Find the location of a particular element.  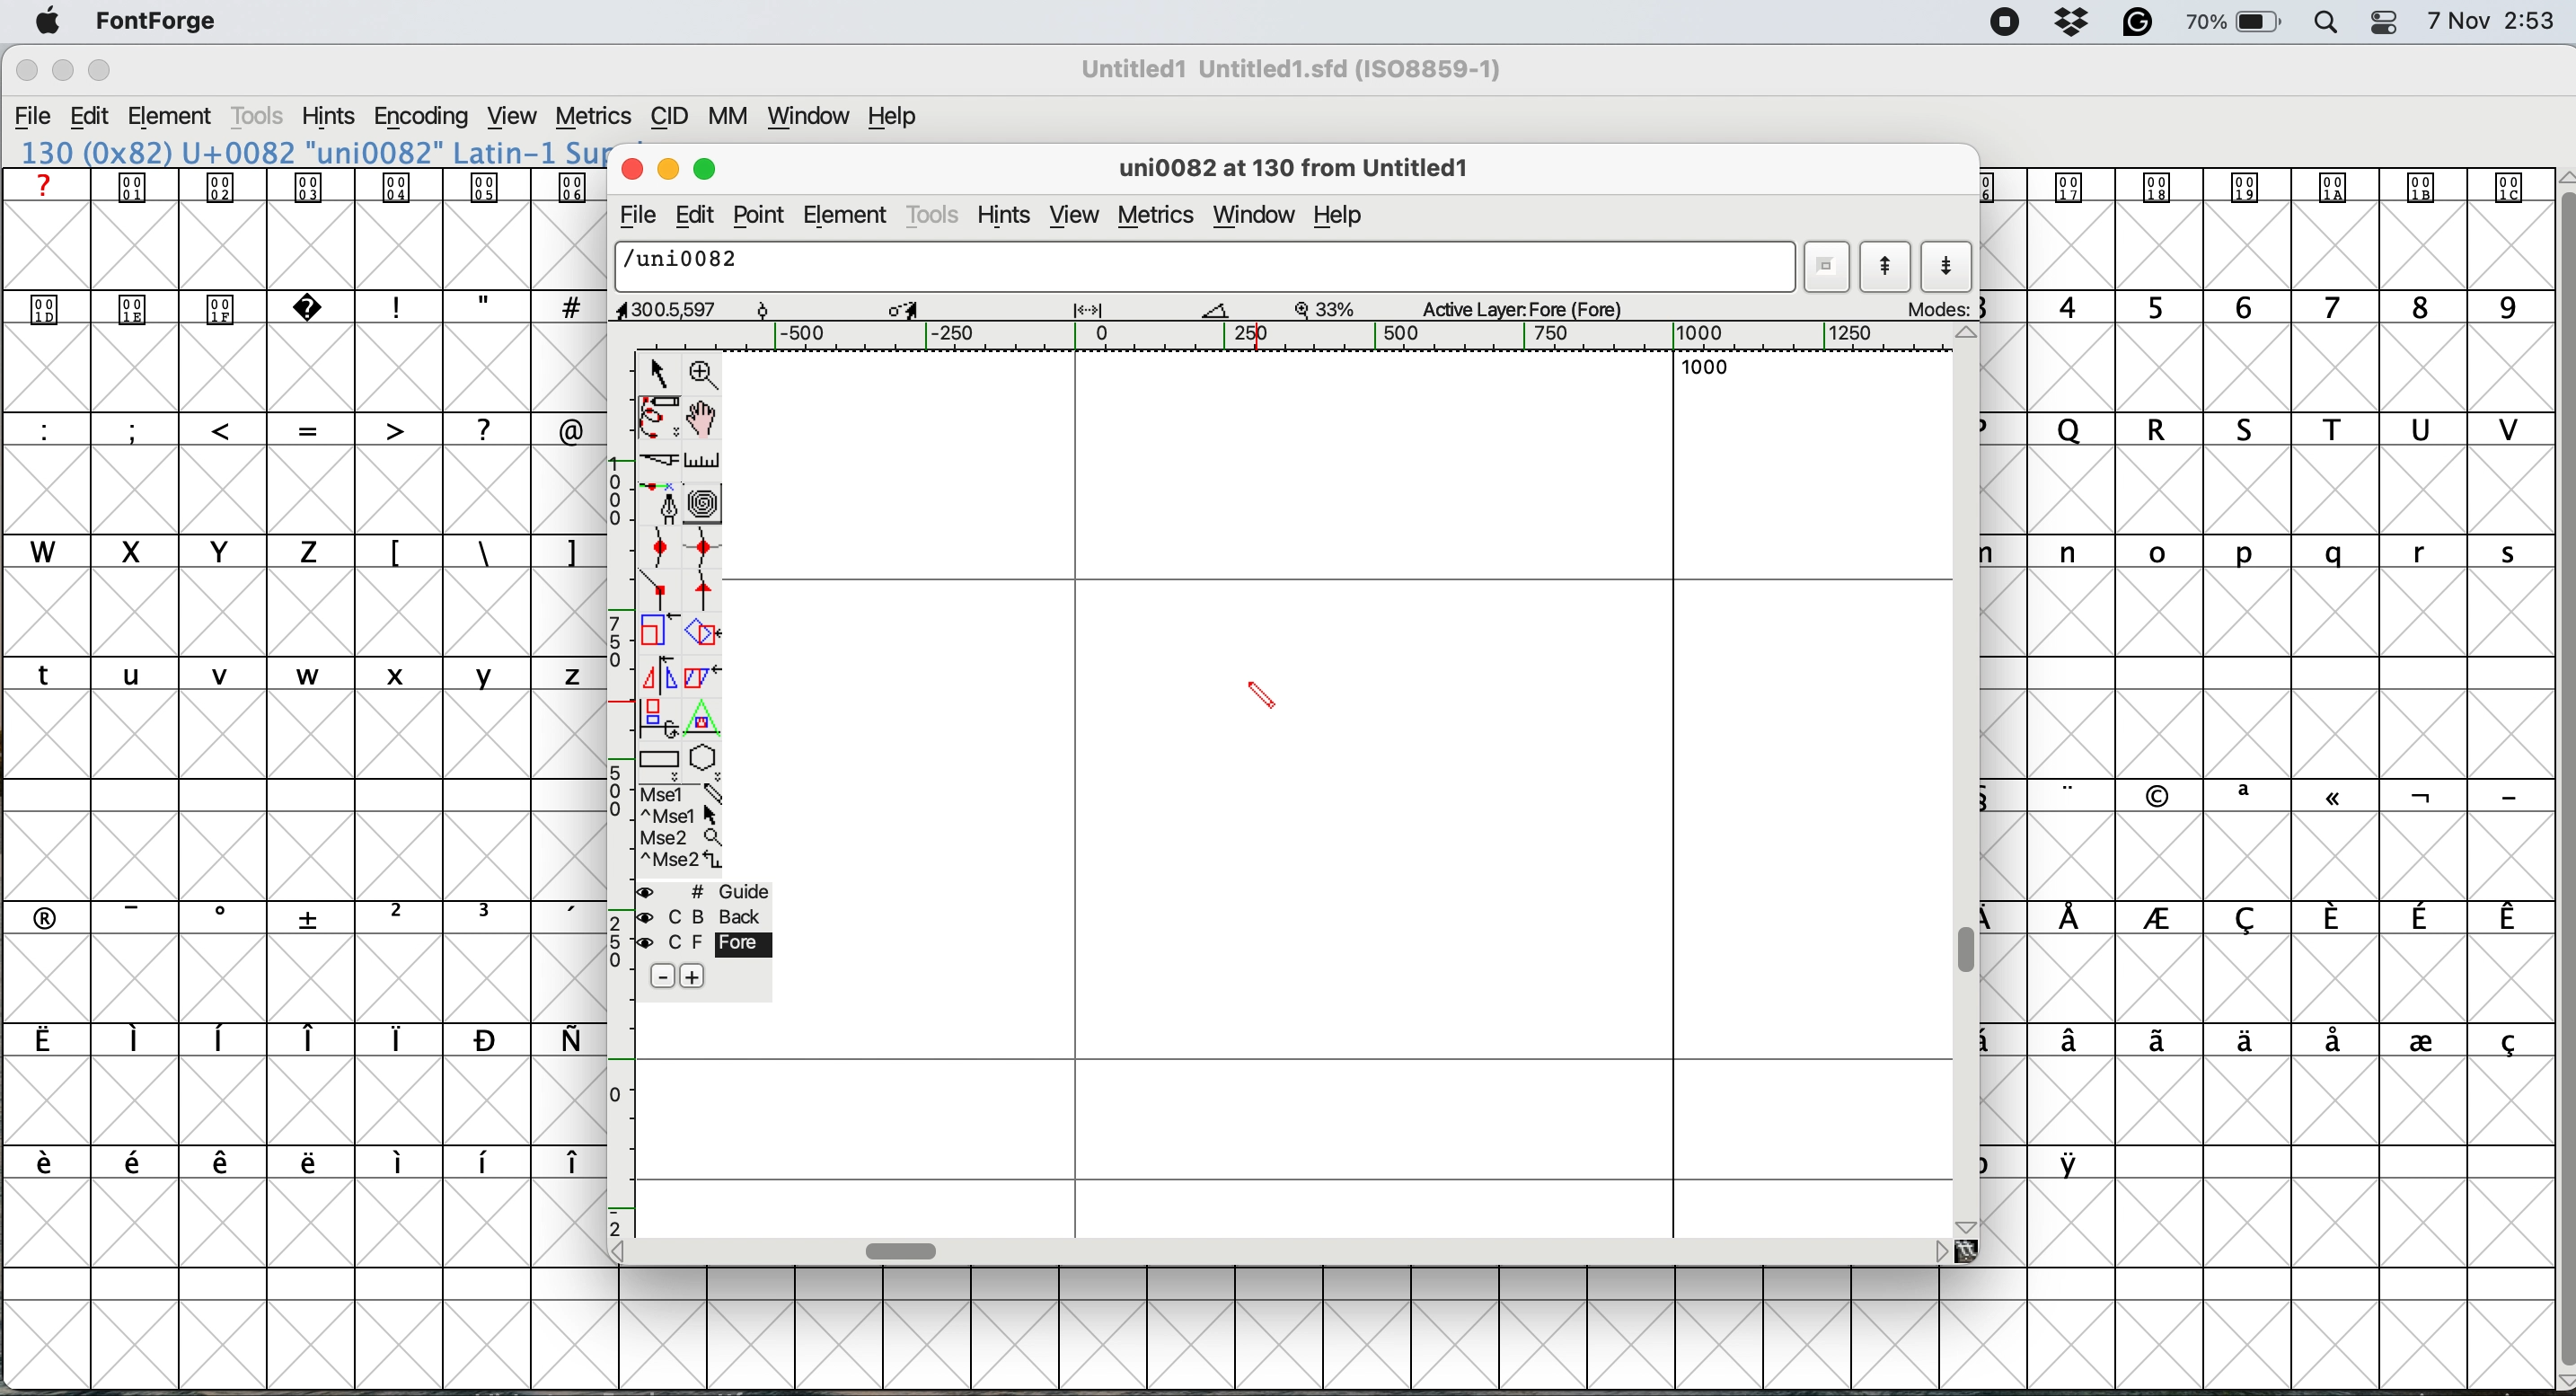

window is located at coordinates (814, 119).